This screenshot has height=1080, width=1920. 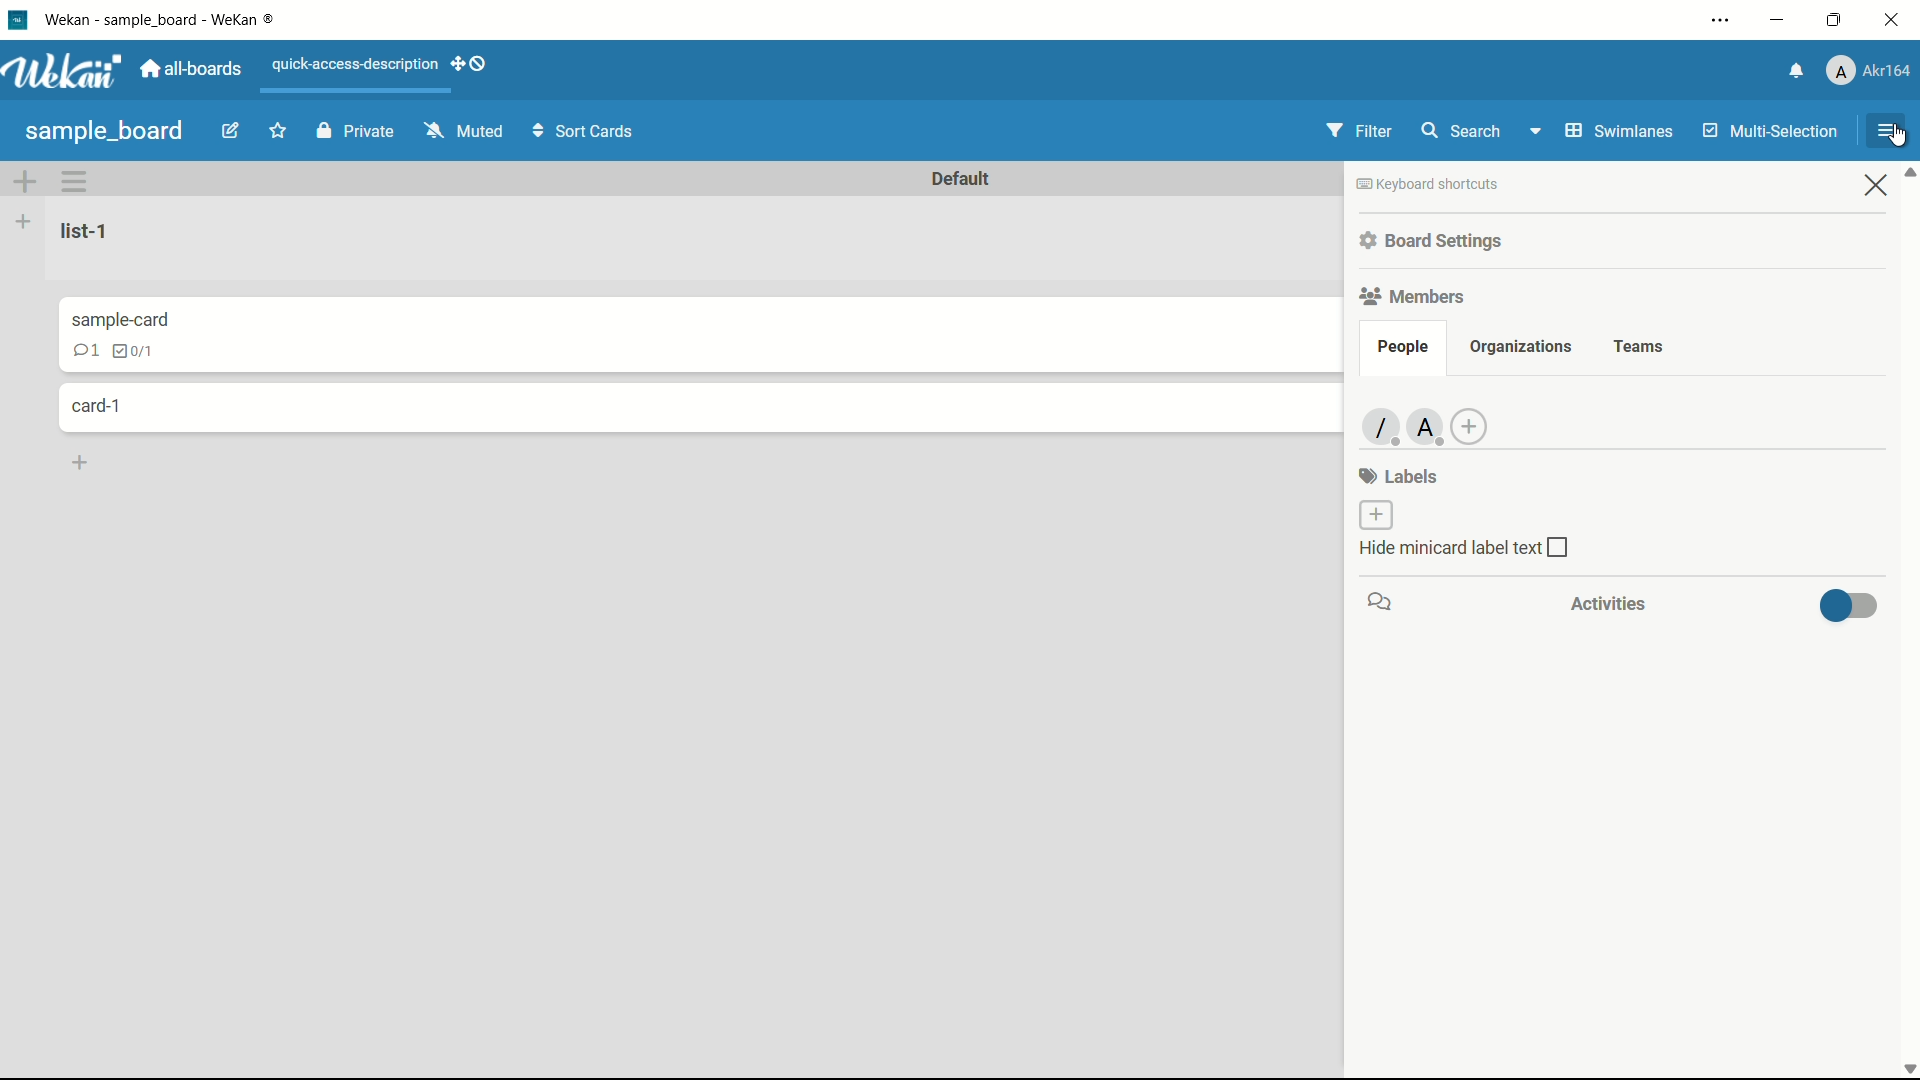 I want to click on member-1, so click(x=1381, y=427).